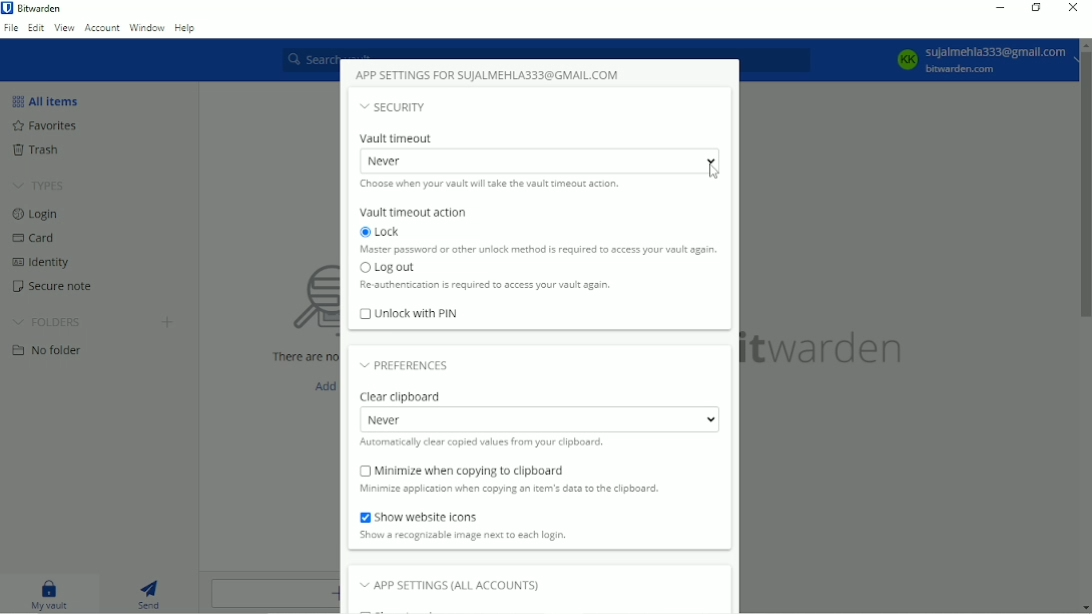 The height and width of the screenshot is (614, 1092). I want to click on Master password or other unlock method is required to unlock your vault again., so click(538, 252).